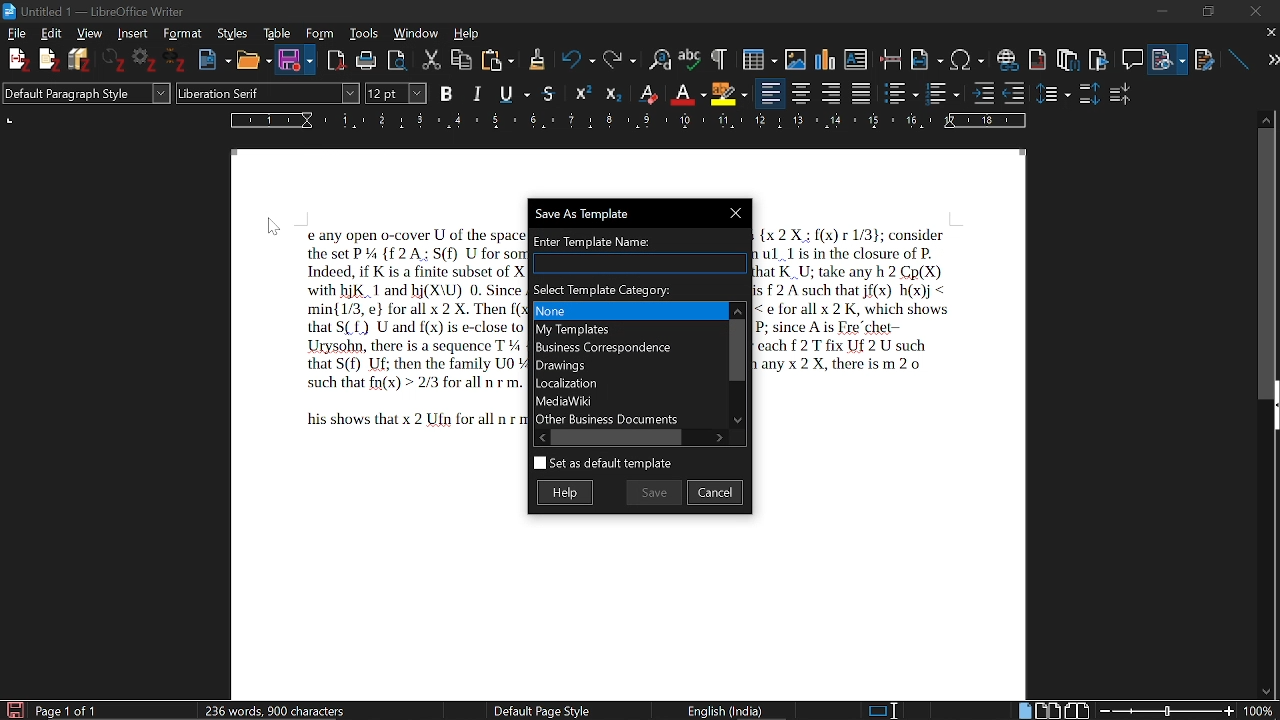 The width and height of the screenshot is (1280, 720). Describe the element at coordinates (602, 464) in the screenshot. I see `Set as default` at that location.